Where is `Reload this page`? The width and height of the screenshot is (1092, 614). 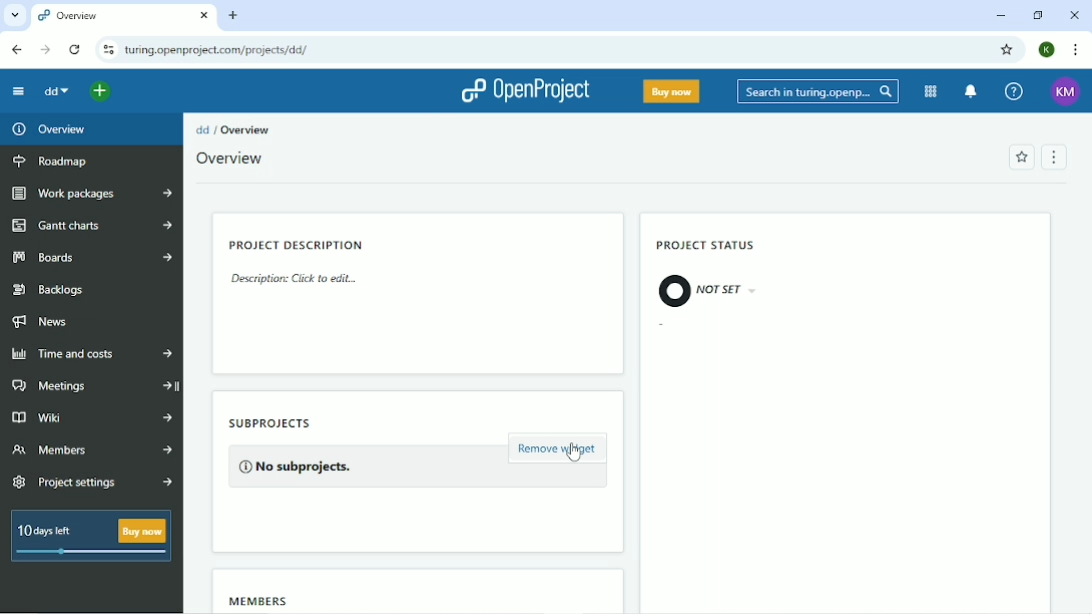
Reload this page is located at coordinates (74, 50).